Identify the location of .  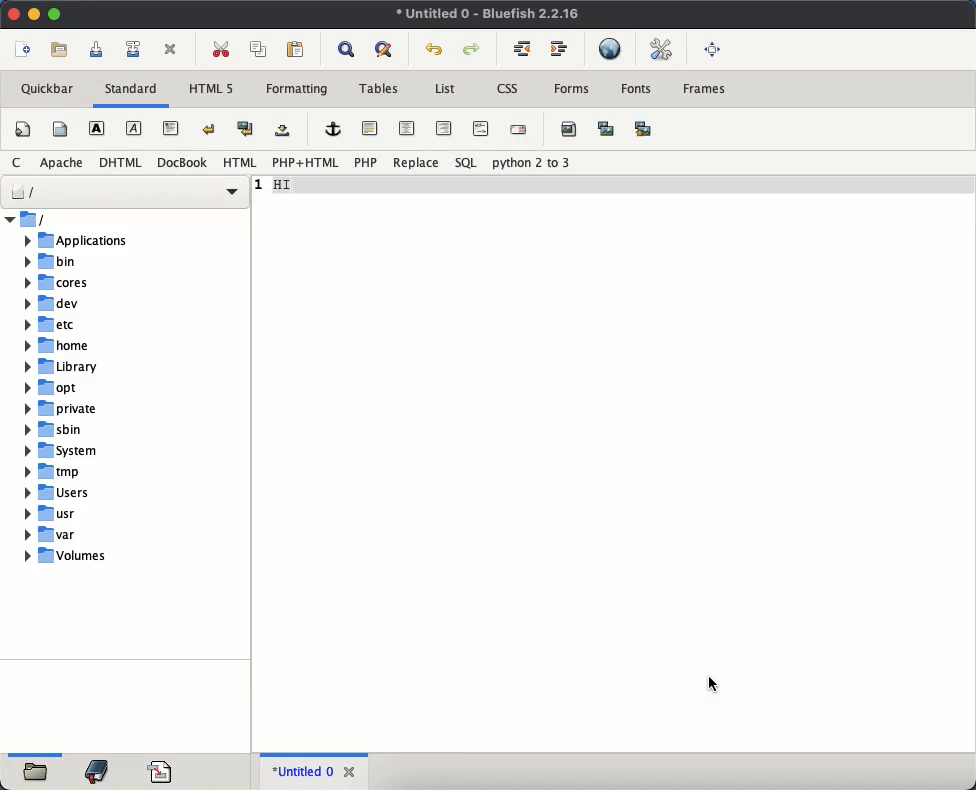
(522, 48).